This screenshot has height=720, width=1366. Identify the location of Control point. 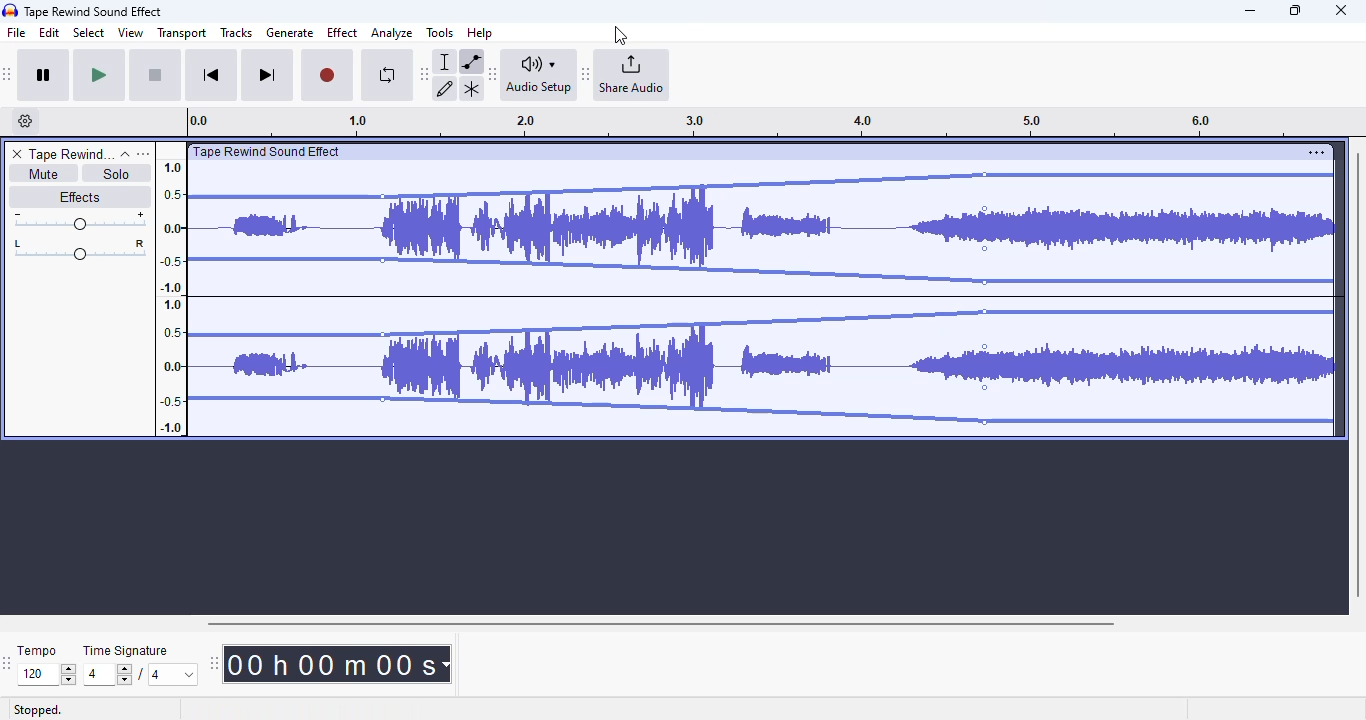
(382, 335).